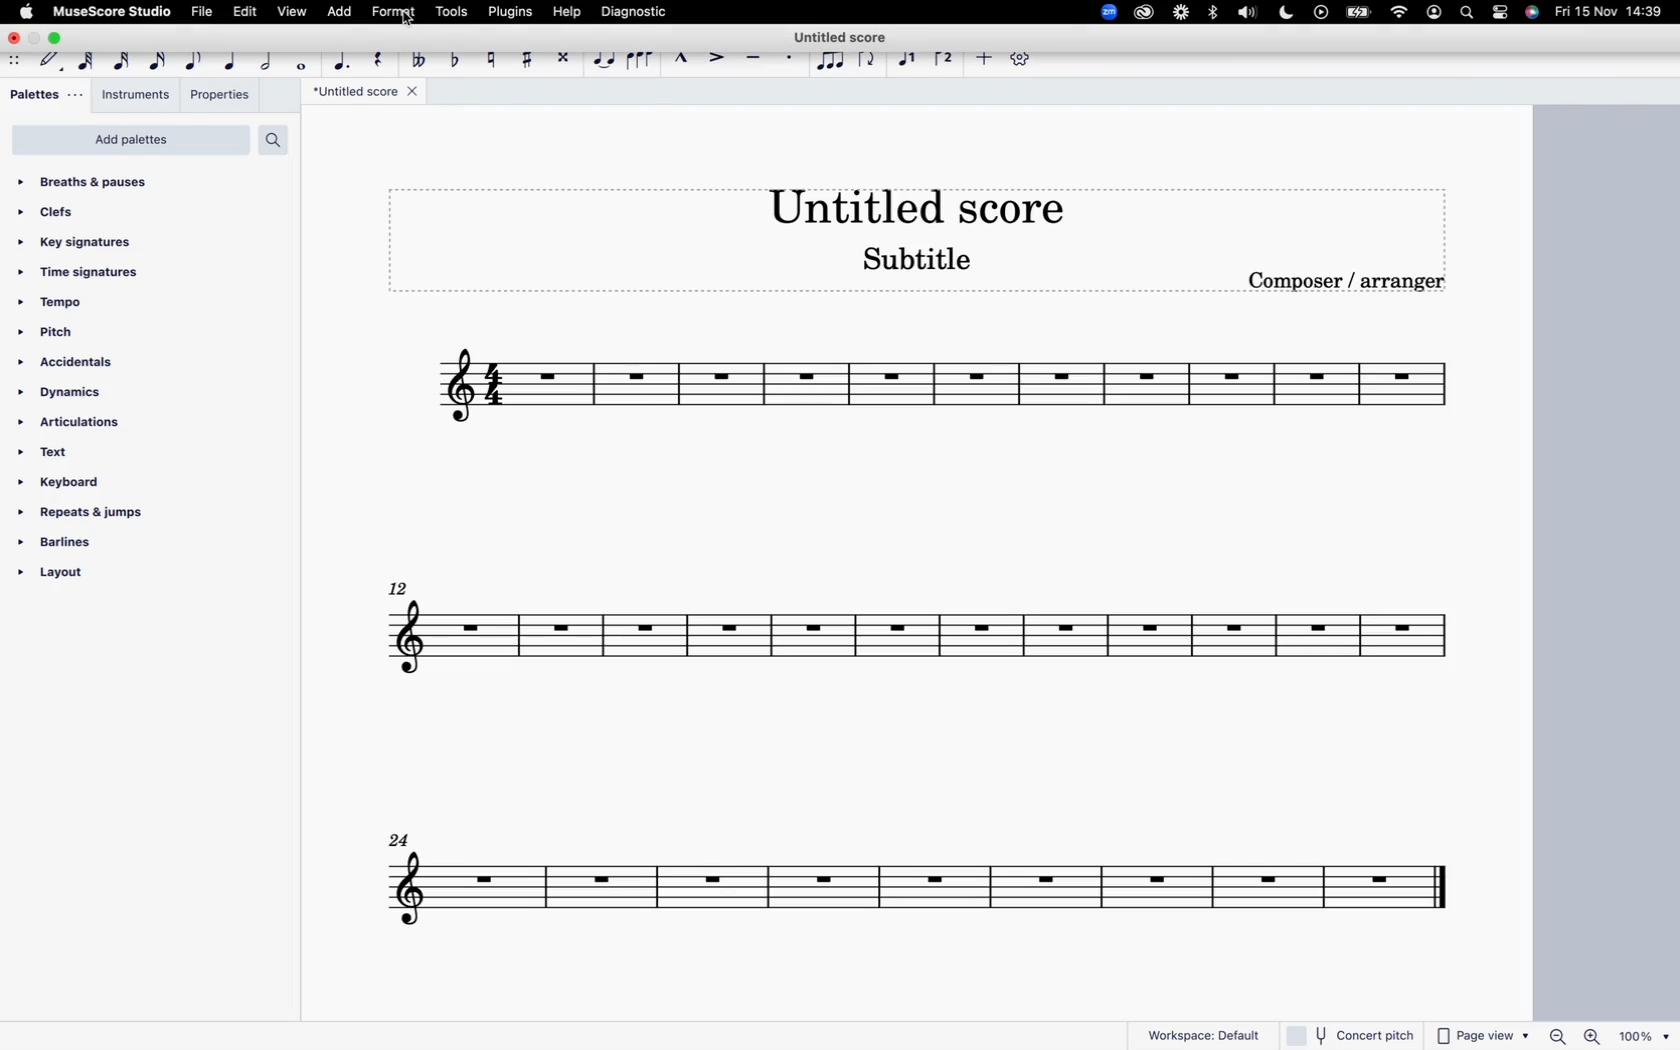 This screenshot has height=1050, width=1680. Describe the element at coordinates (1611, 1035) in the screenshot. I see `zoom` at that location.